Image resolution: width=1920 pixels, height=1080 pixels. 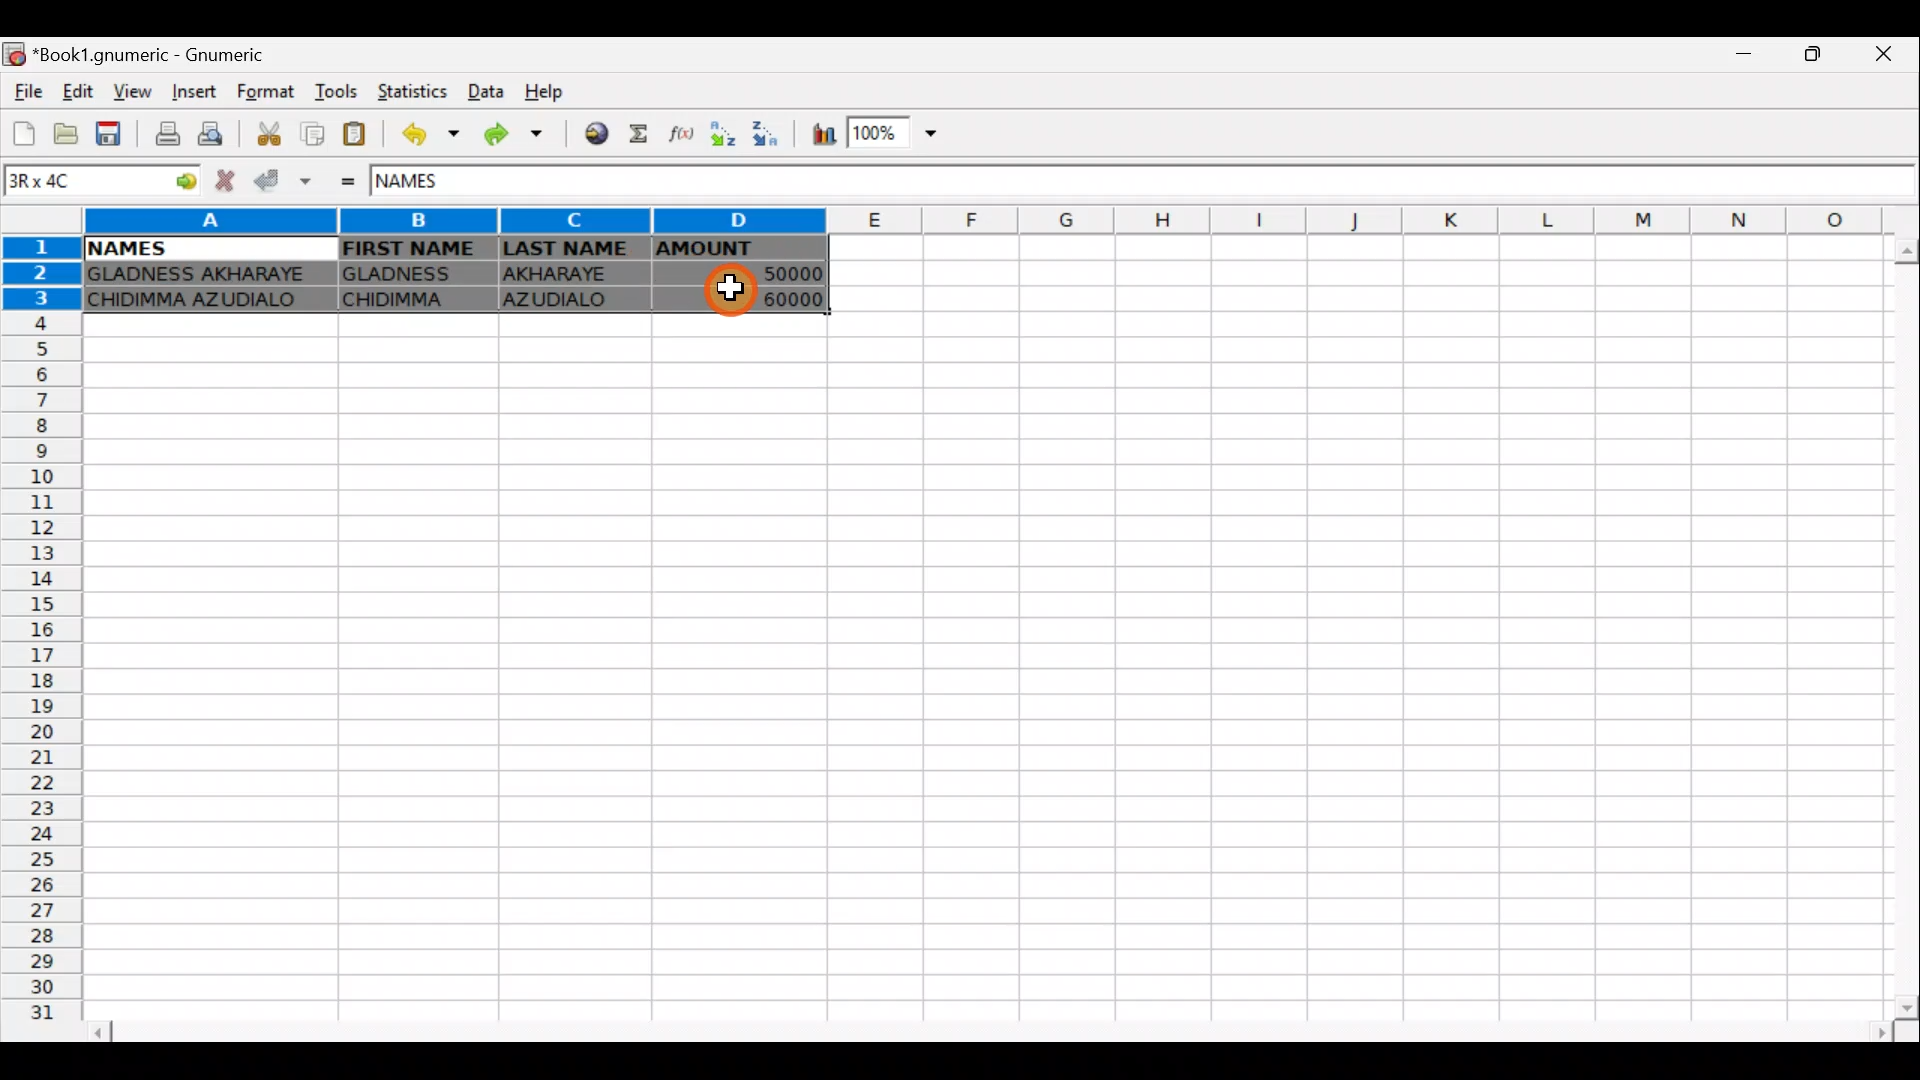 What do you see at coordinates (161, 55) in the screenshot?
I see `*Book1.gnumeric - Gnumeric` at bounding box center [161, 55].